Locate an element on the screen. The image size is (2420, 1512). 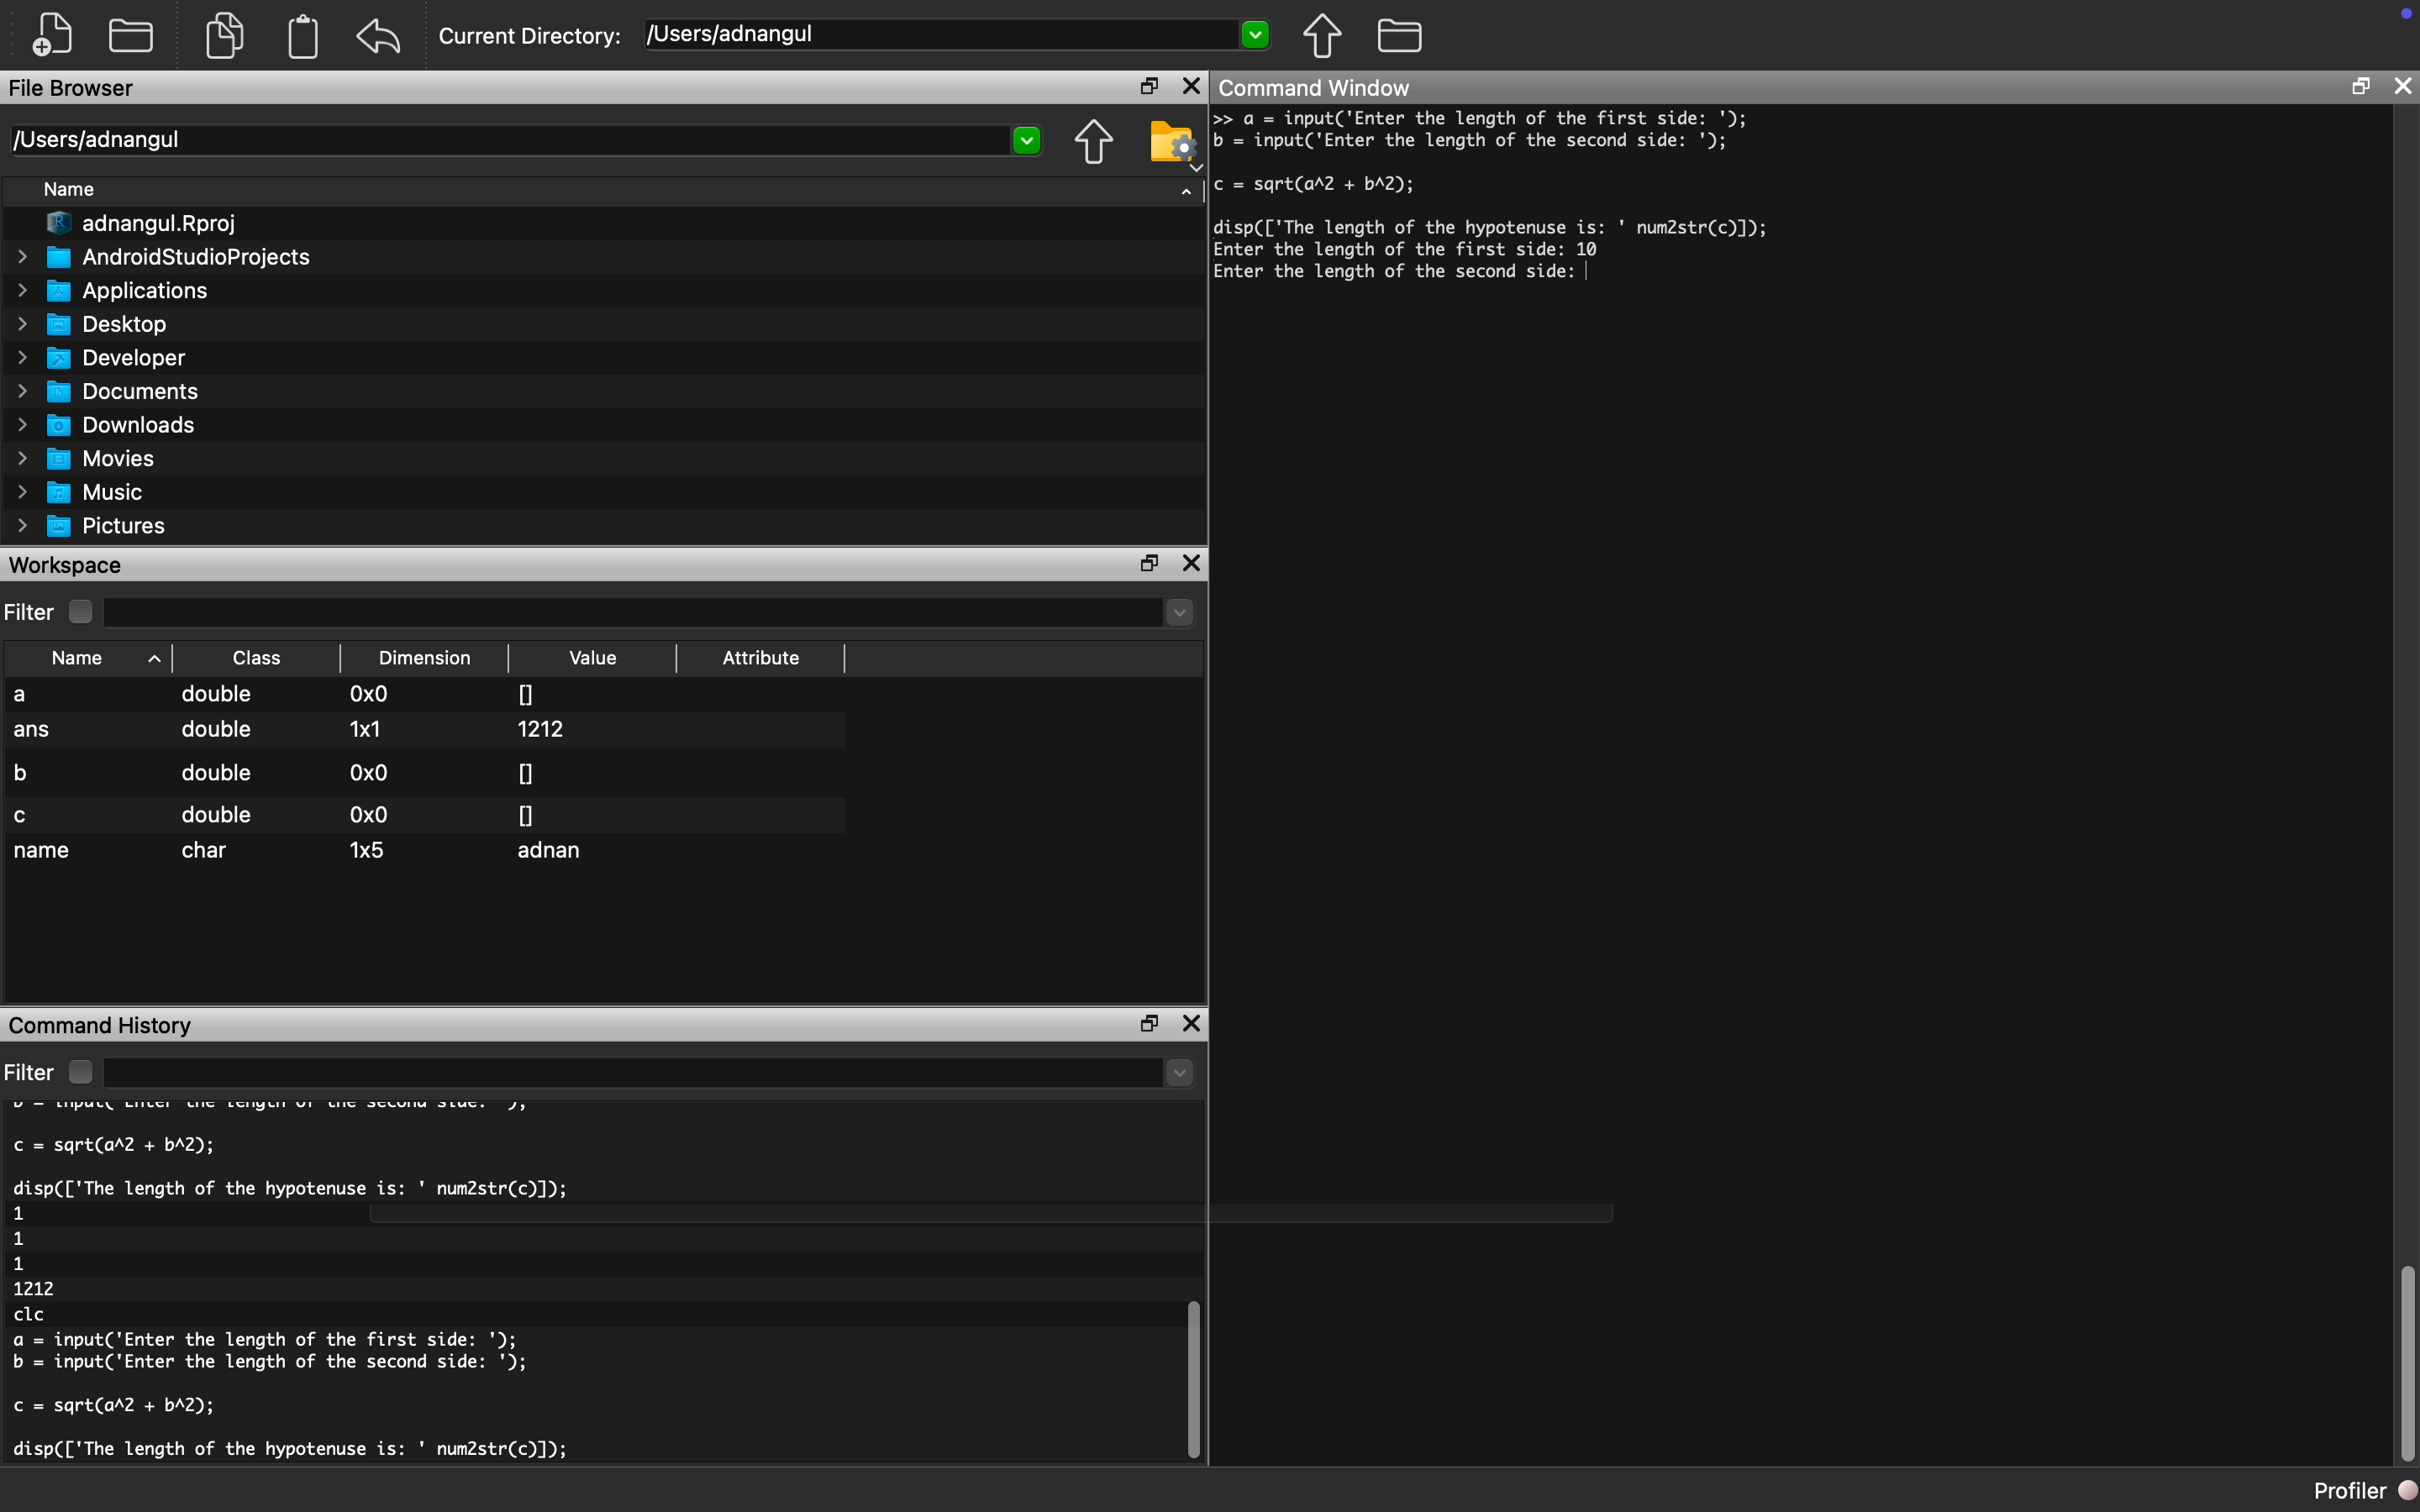
icon is located at coordinates (2397, 23).